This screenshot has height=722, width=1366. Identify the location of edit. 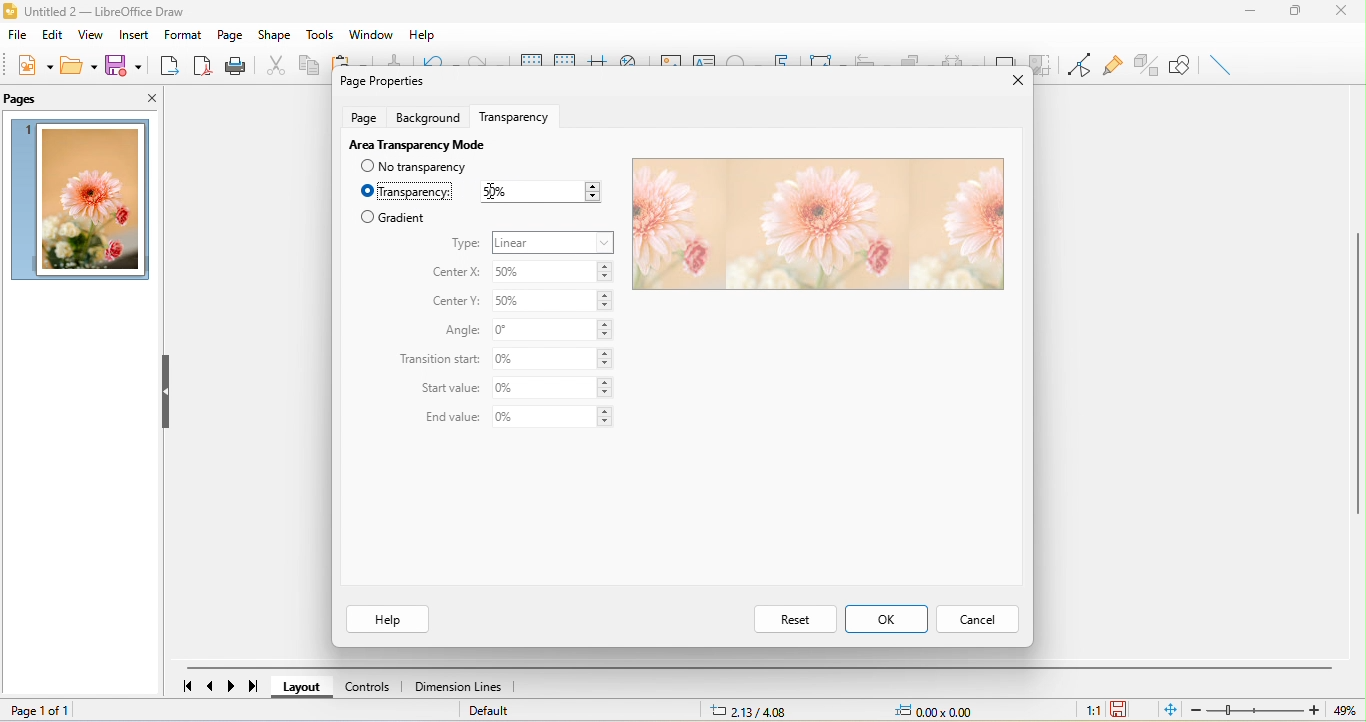
(54, 34).